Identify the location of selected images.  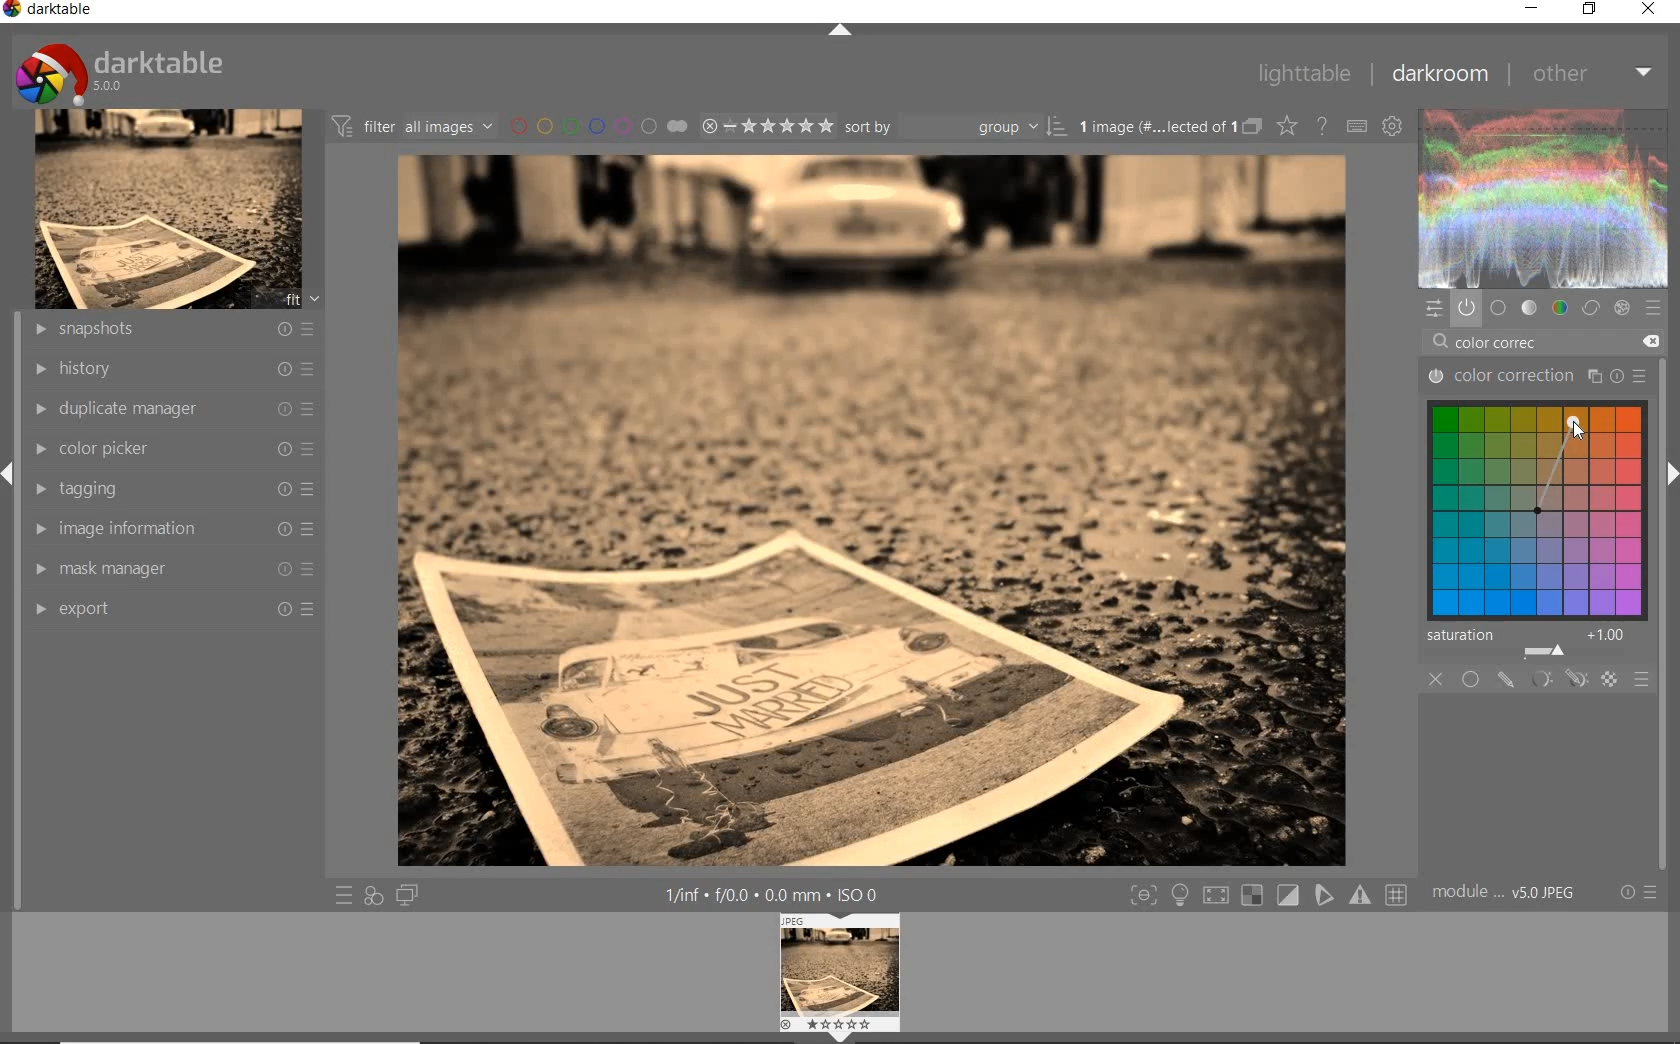
(1157, 127).